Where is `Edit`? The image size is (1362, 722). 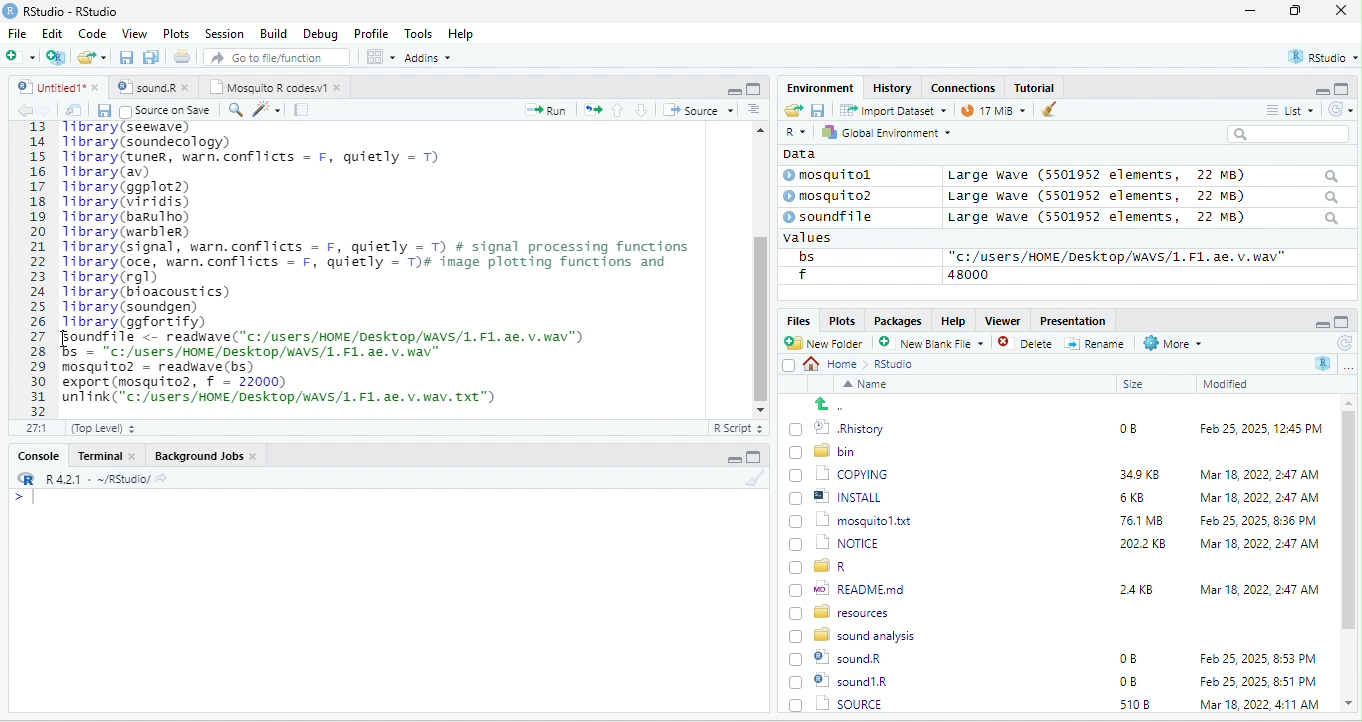 Edit is located at coordinates (54, 33).